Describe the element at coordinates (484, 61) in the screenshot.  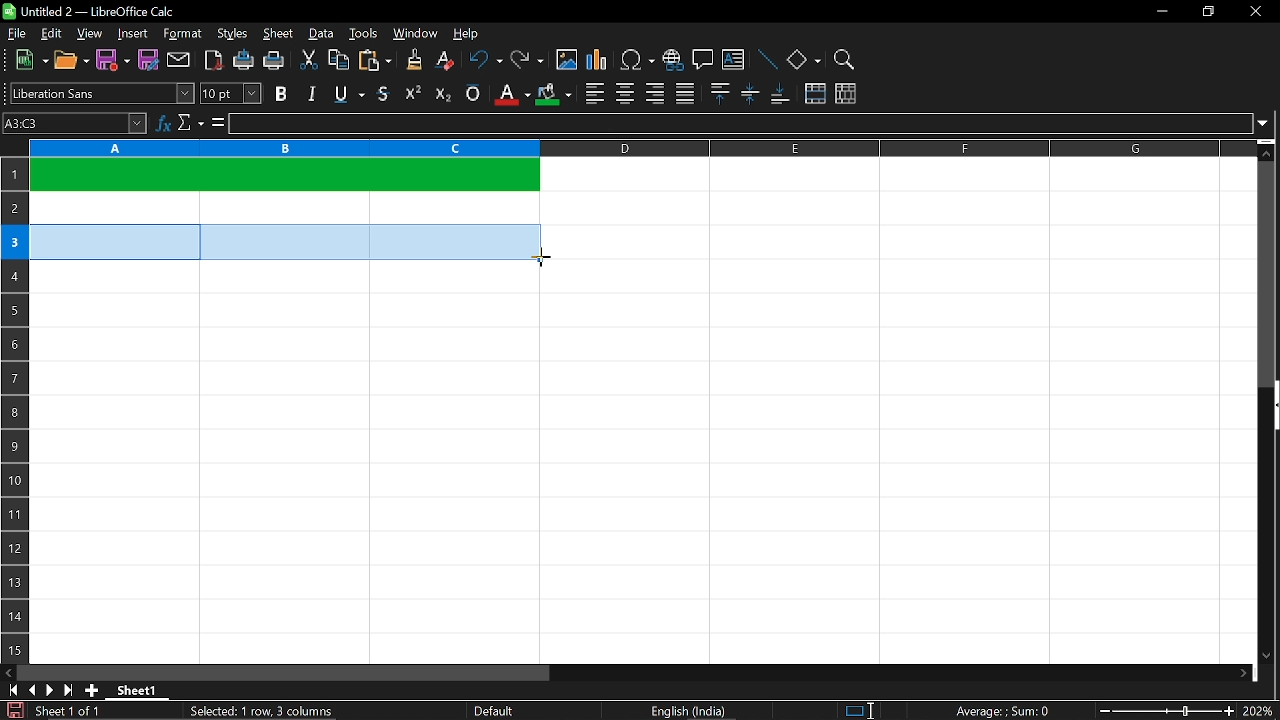
I see `undo` at that location.